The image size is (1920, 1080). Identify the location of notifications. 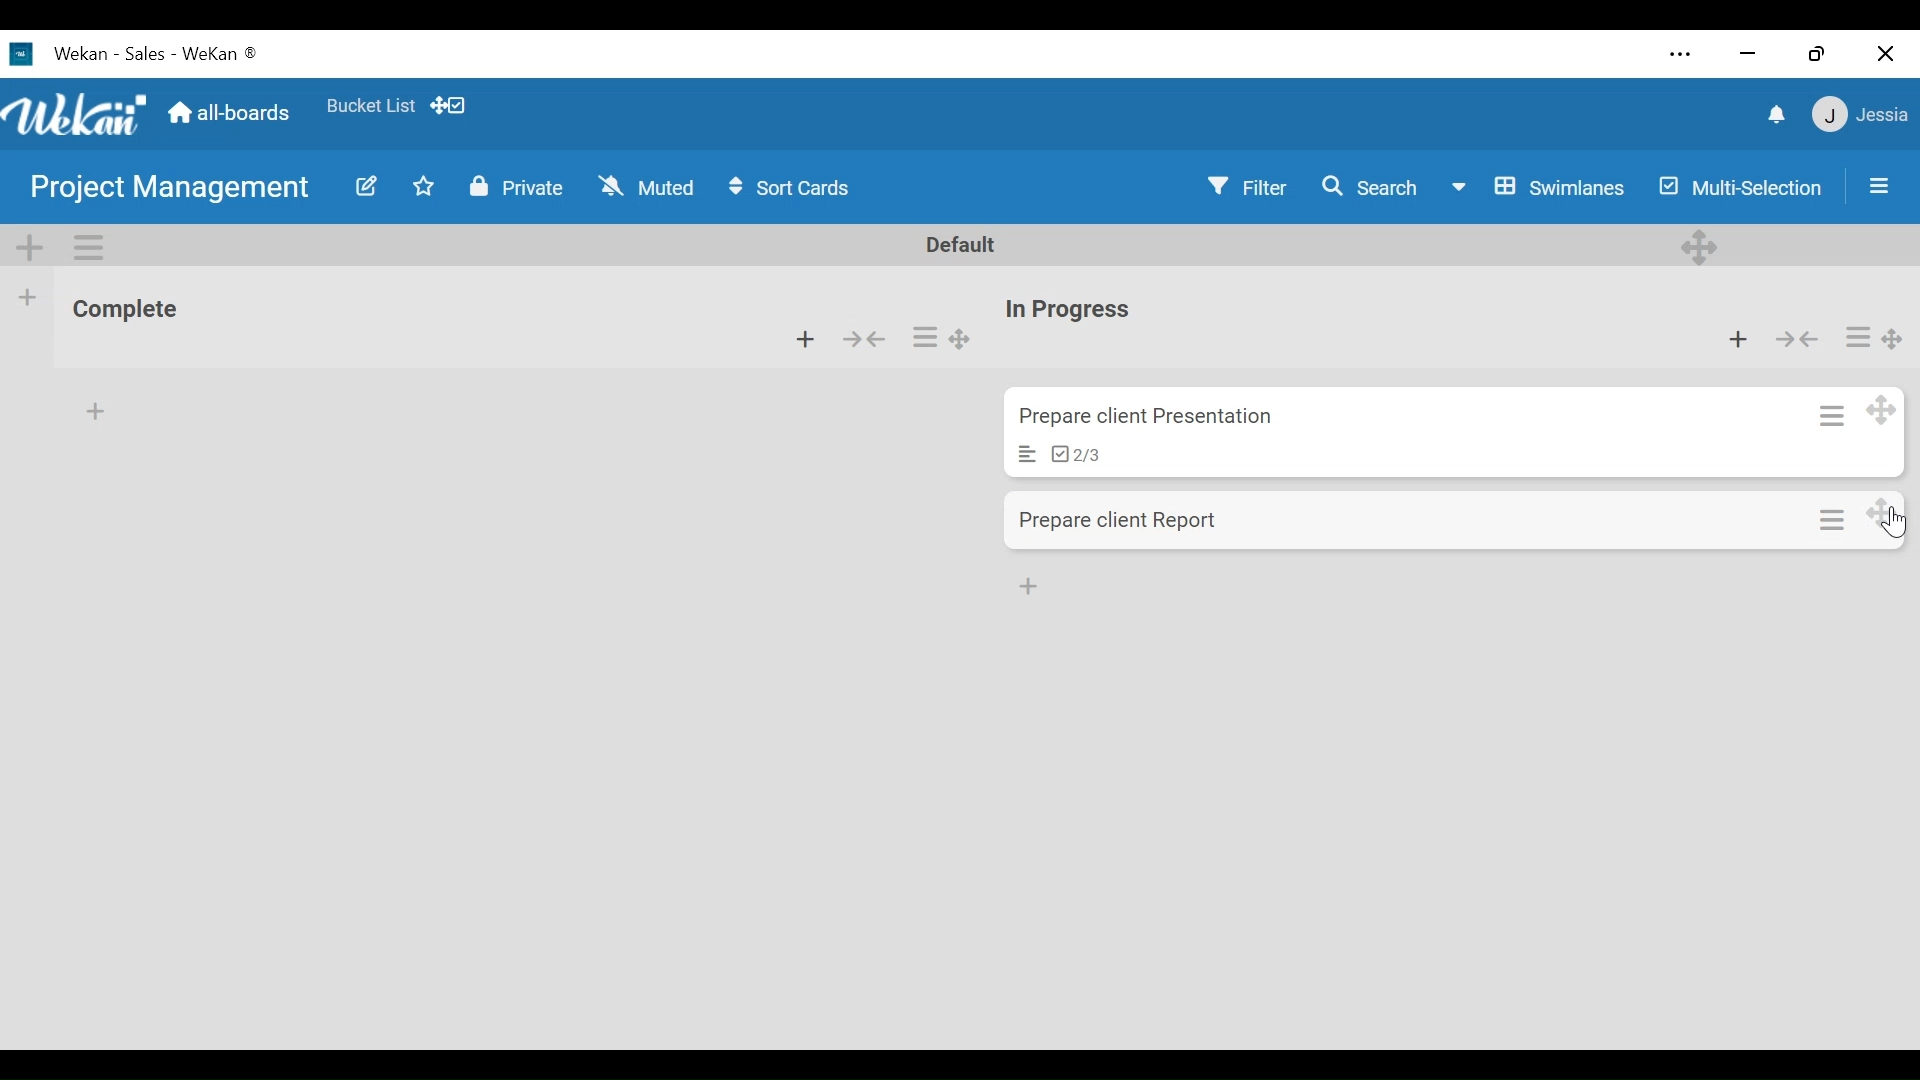
(1769, 113).